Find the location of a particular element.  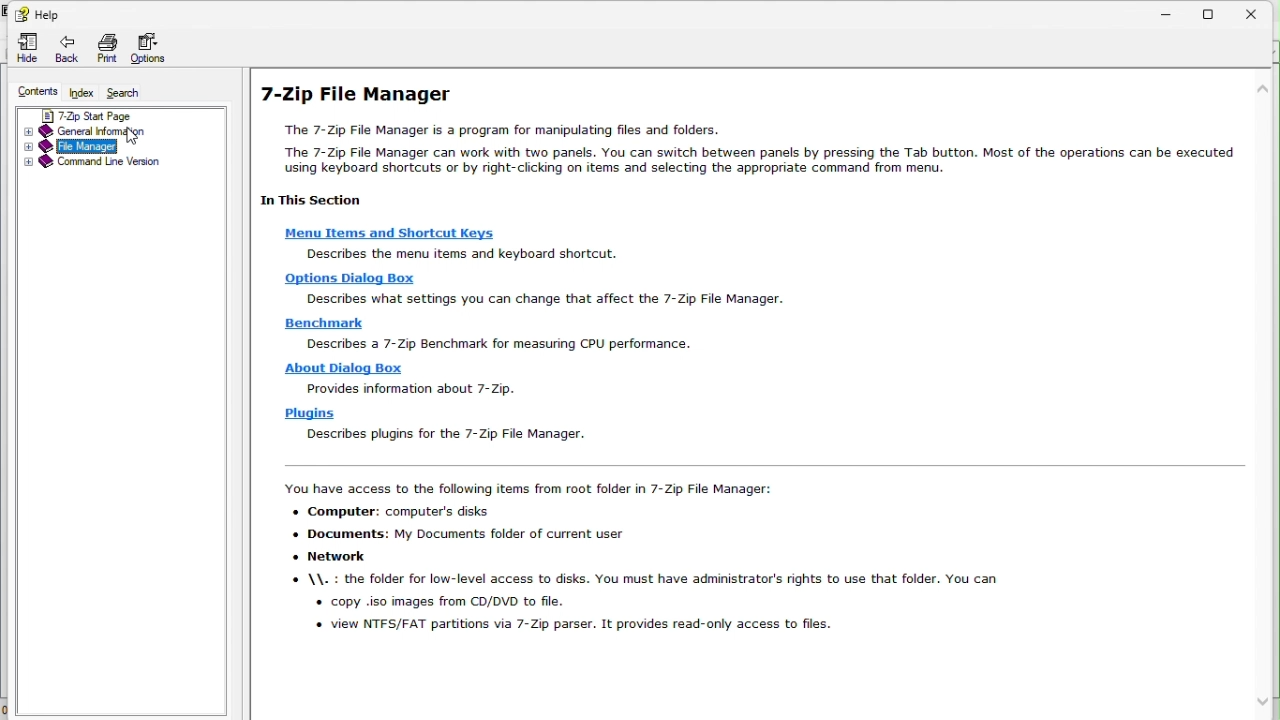

describe options dialog box is located at coordinates (549, 301).